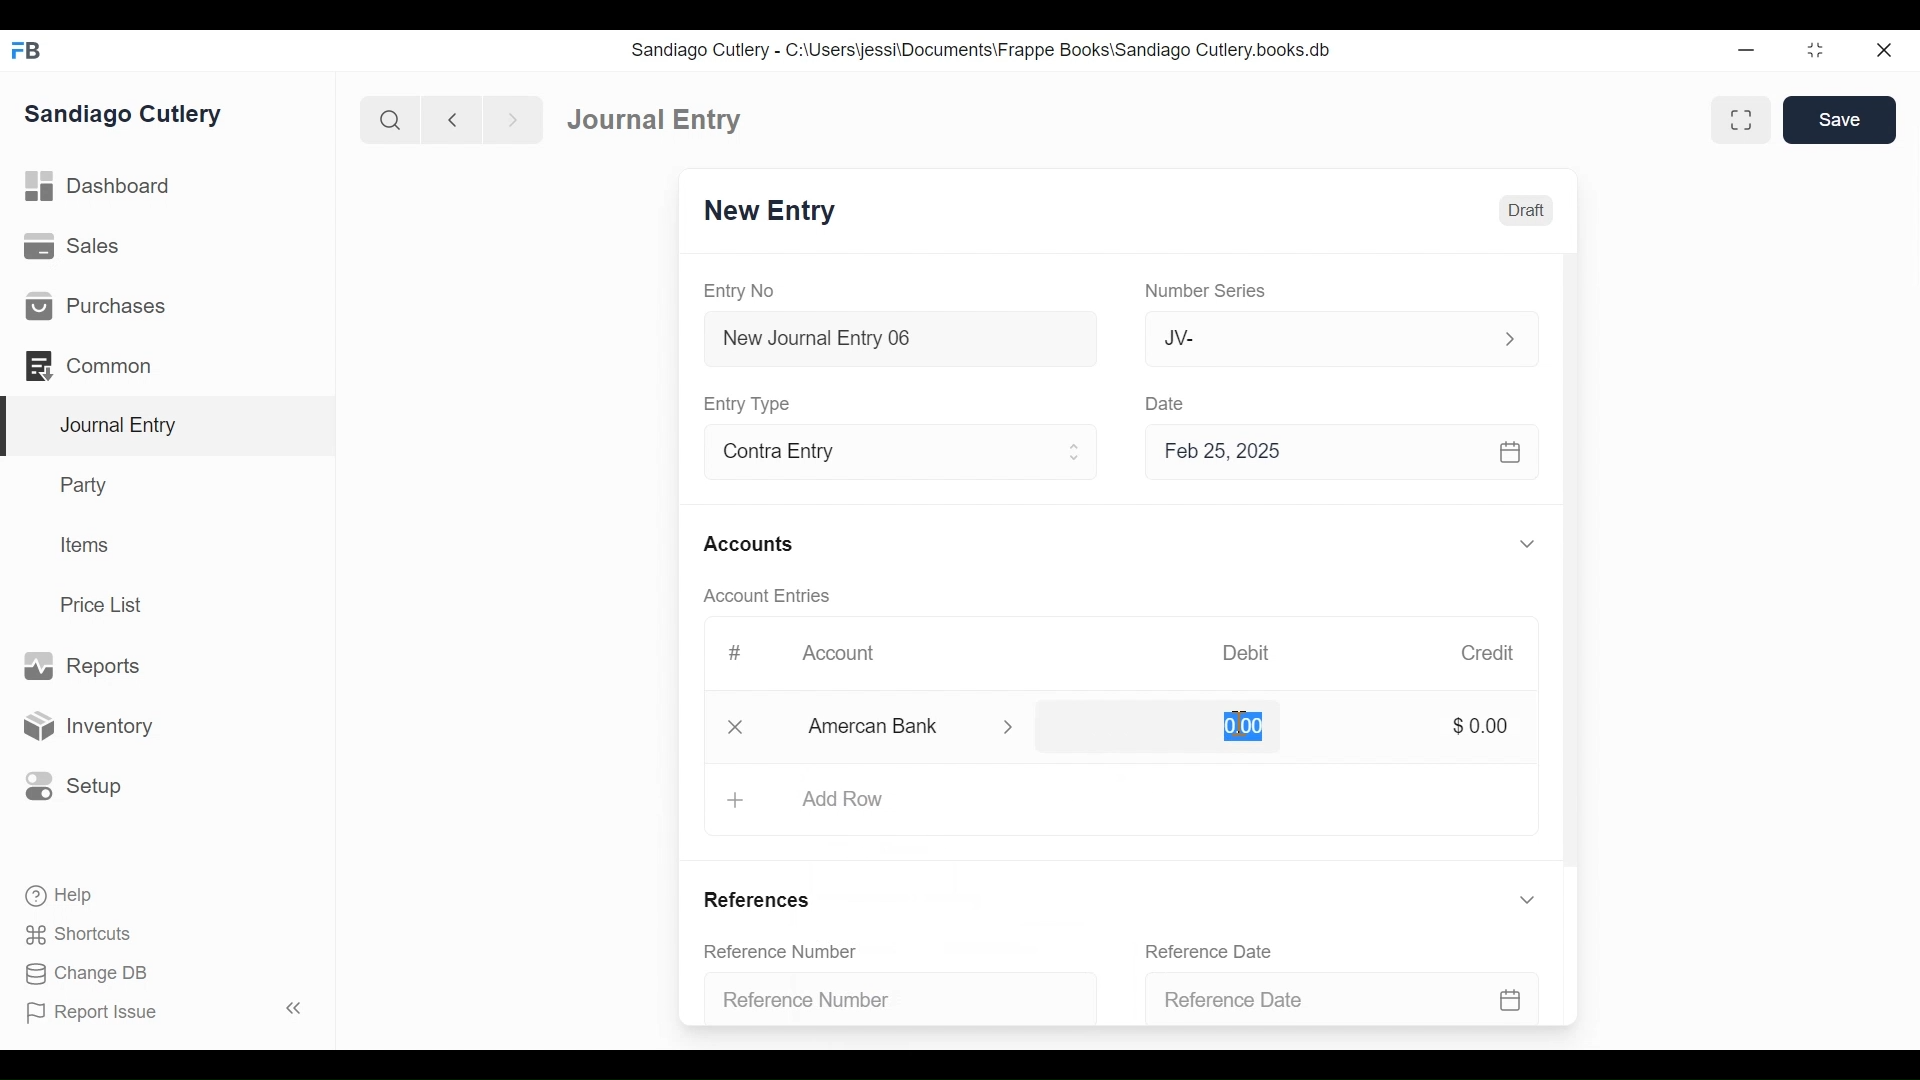  What do you see at coordinates (100, 187) in the screenshot?
I see `Dashboard` at bounding box center [100, 187].